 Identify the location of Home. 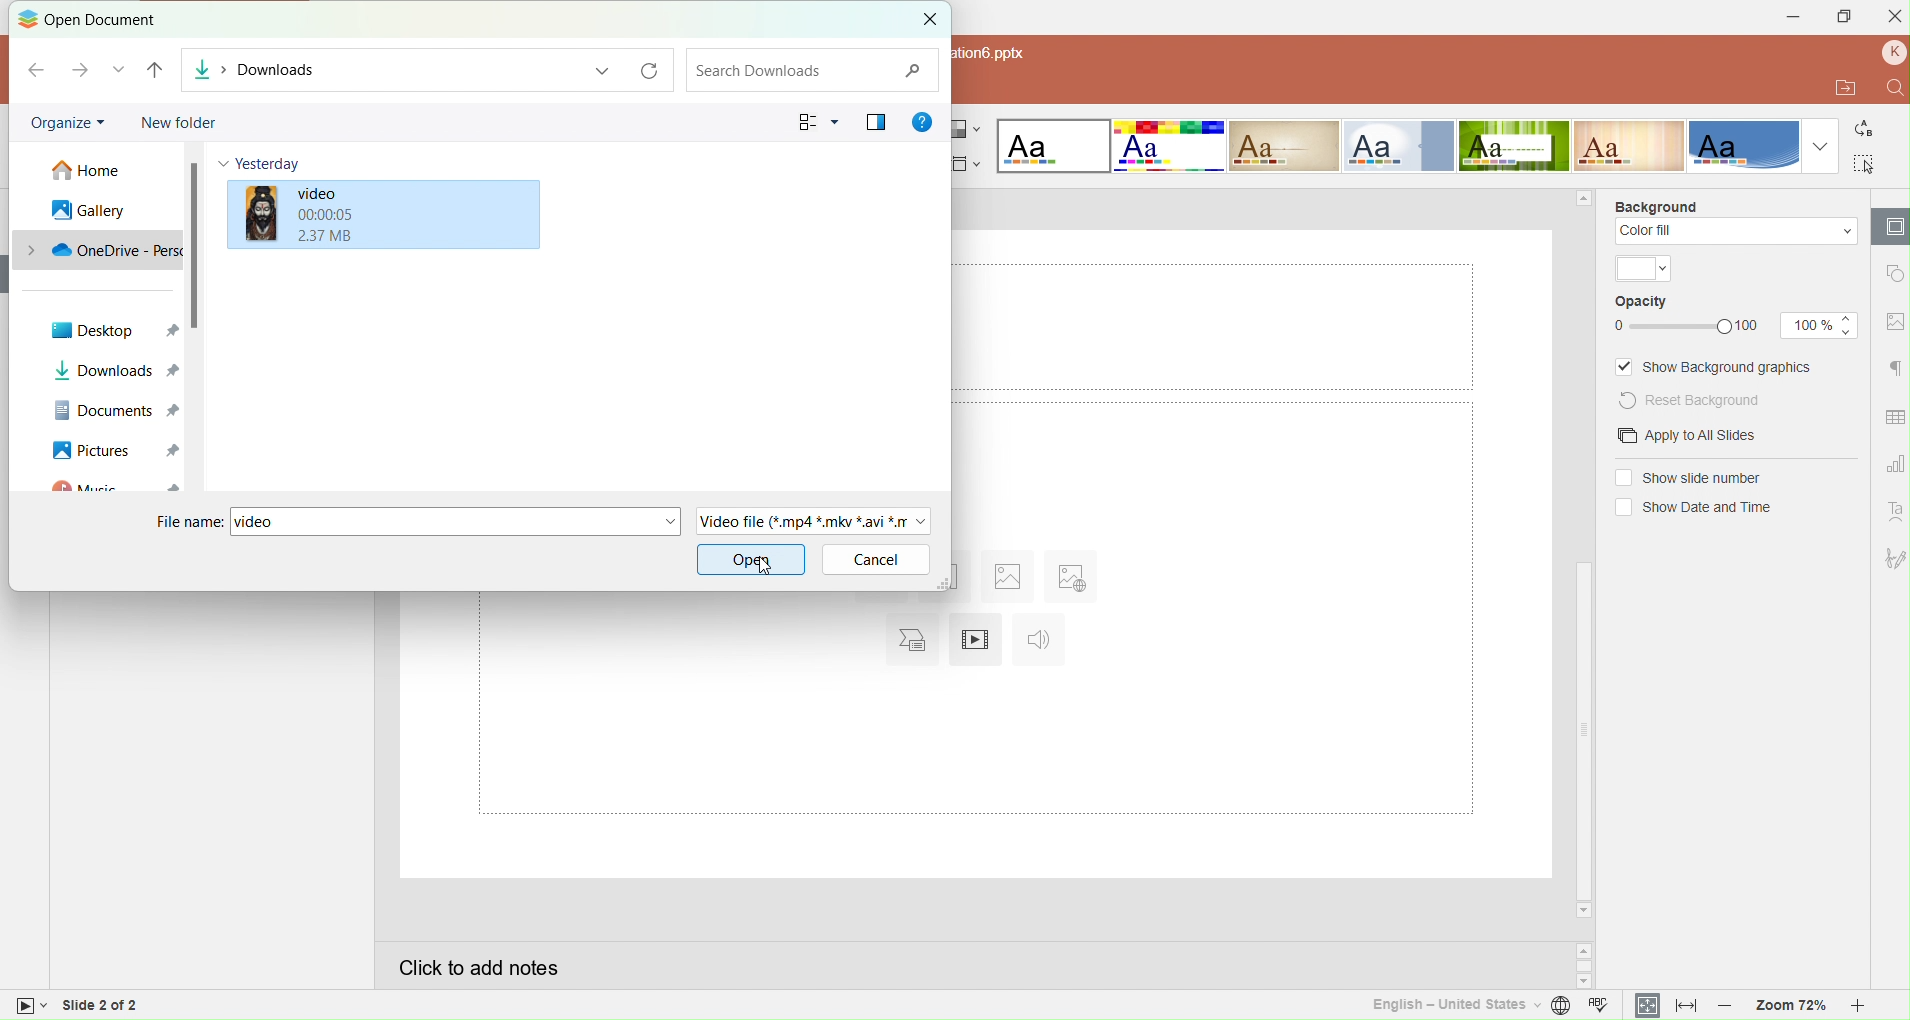
(81, 172).